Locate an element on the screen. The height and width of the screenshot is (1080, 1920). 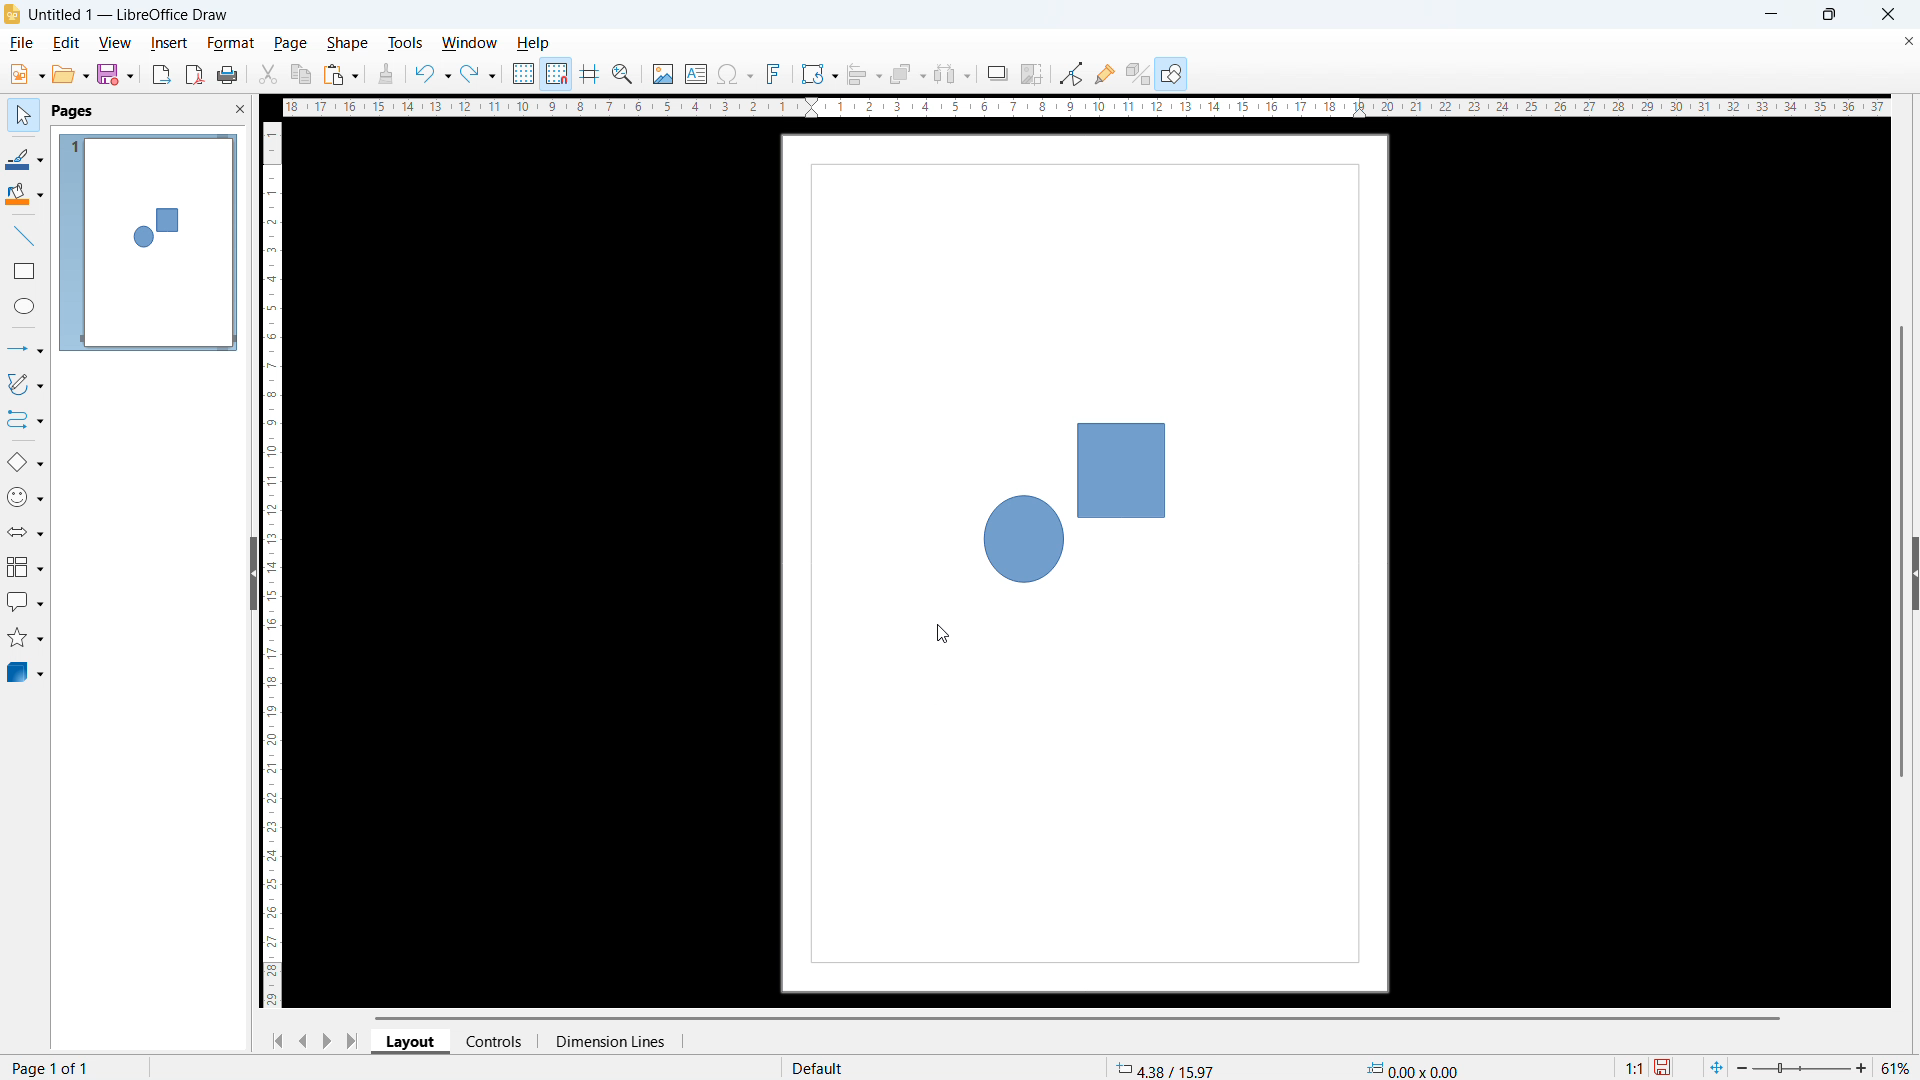
insert is located at coordinates (169, 43).